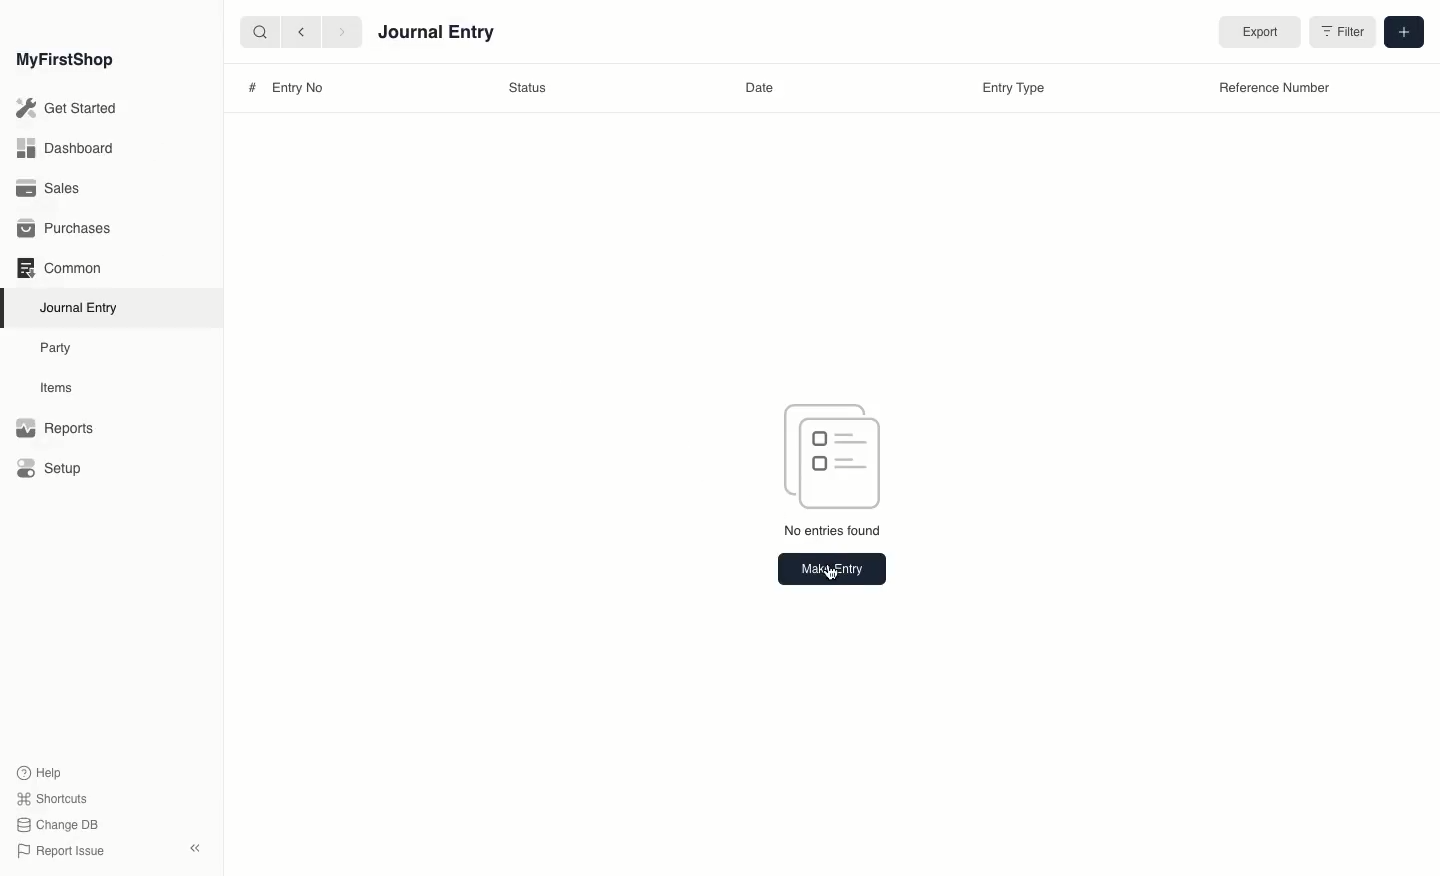  I want to click on Dashboard, so click(64, 147).